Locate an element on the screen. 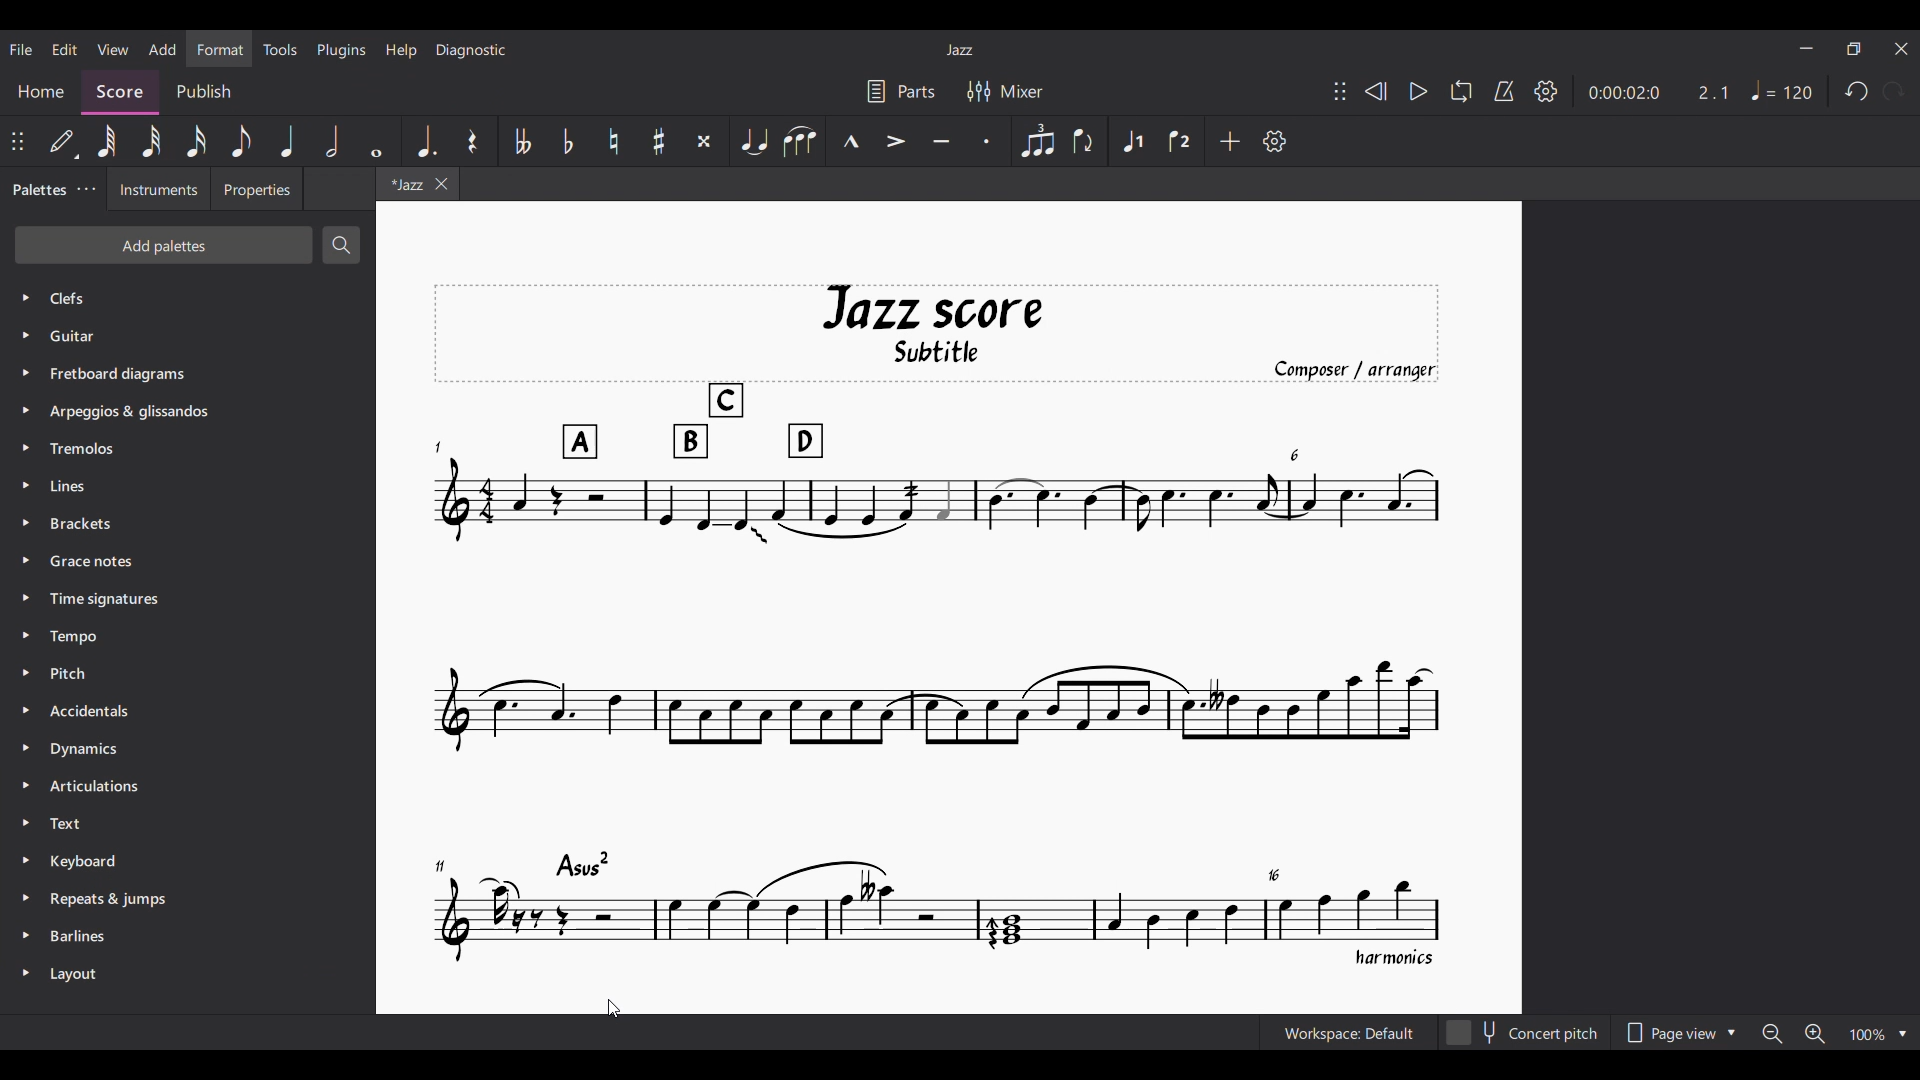  Home is located at coordinates (41, 91).